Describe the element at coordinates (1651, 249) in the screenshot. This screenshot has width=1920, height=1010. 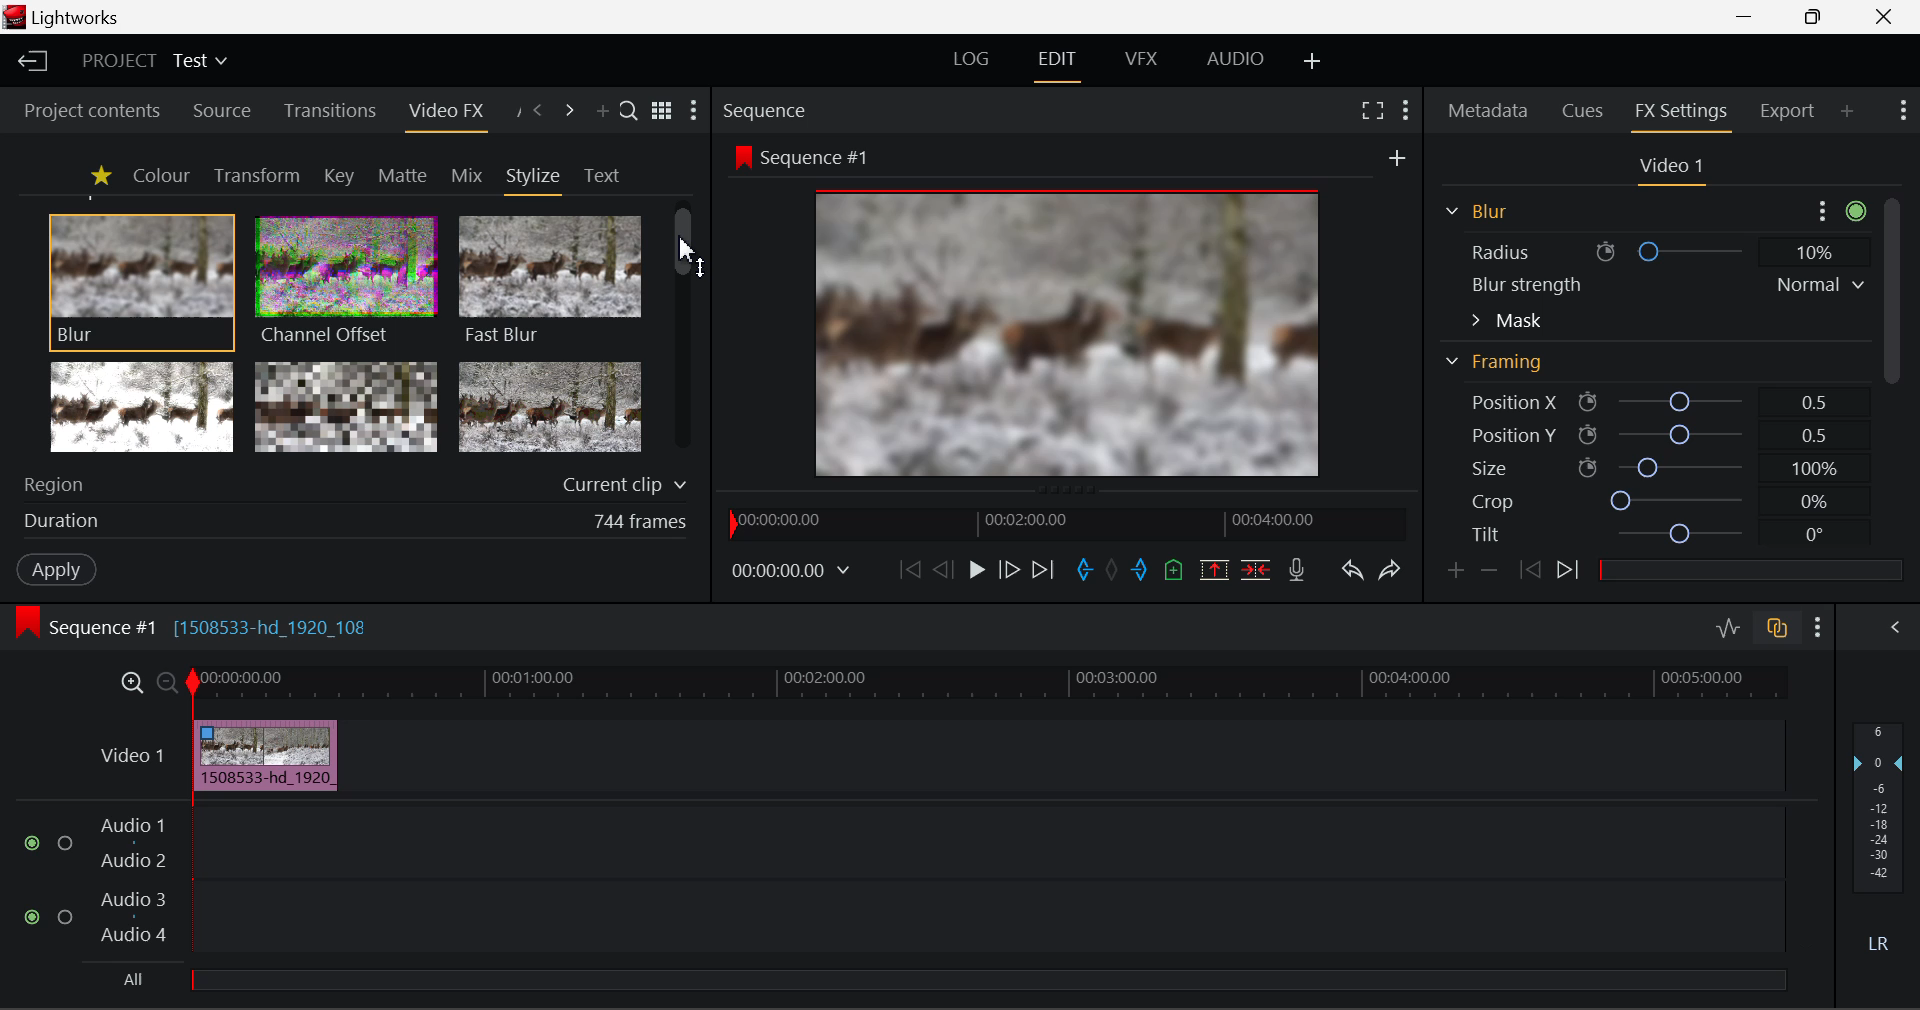
I see `Radius ® O 10%` at that location.